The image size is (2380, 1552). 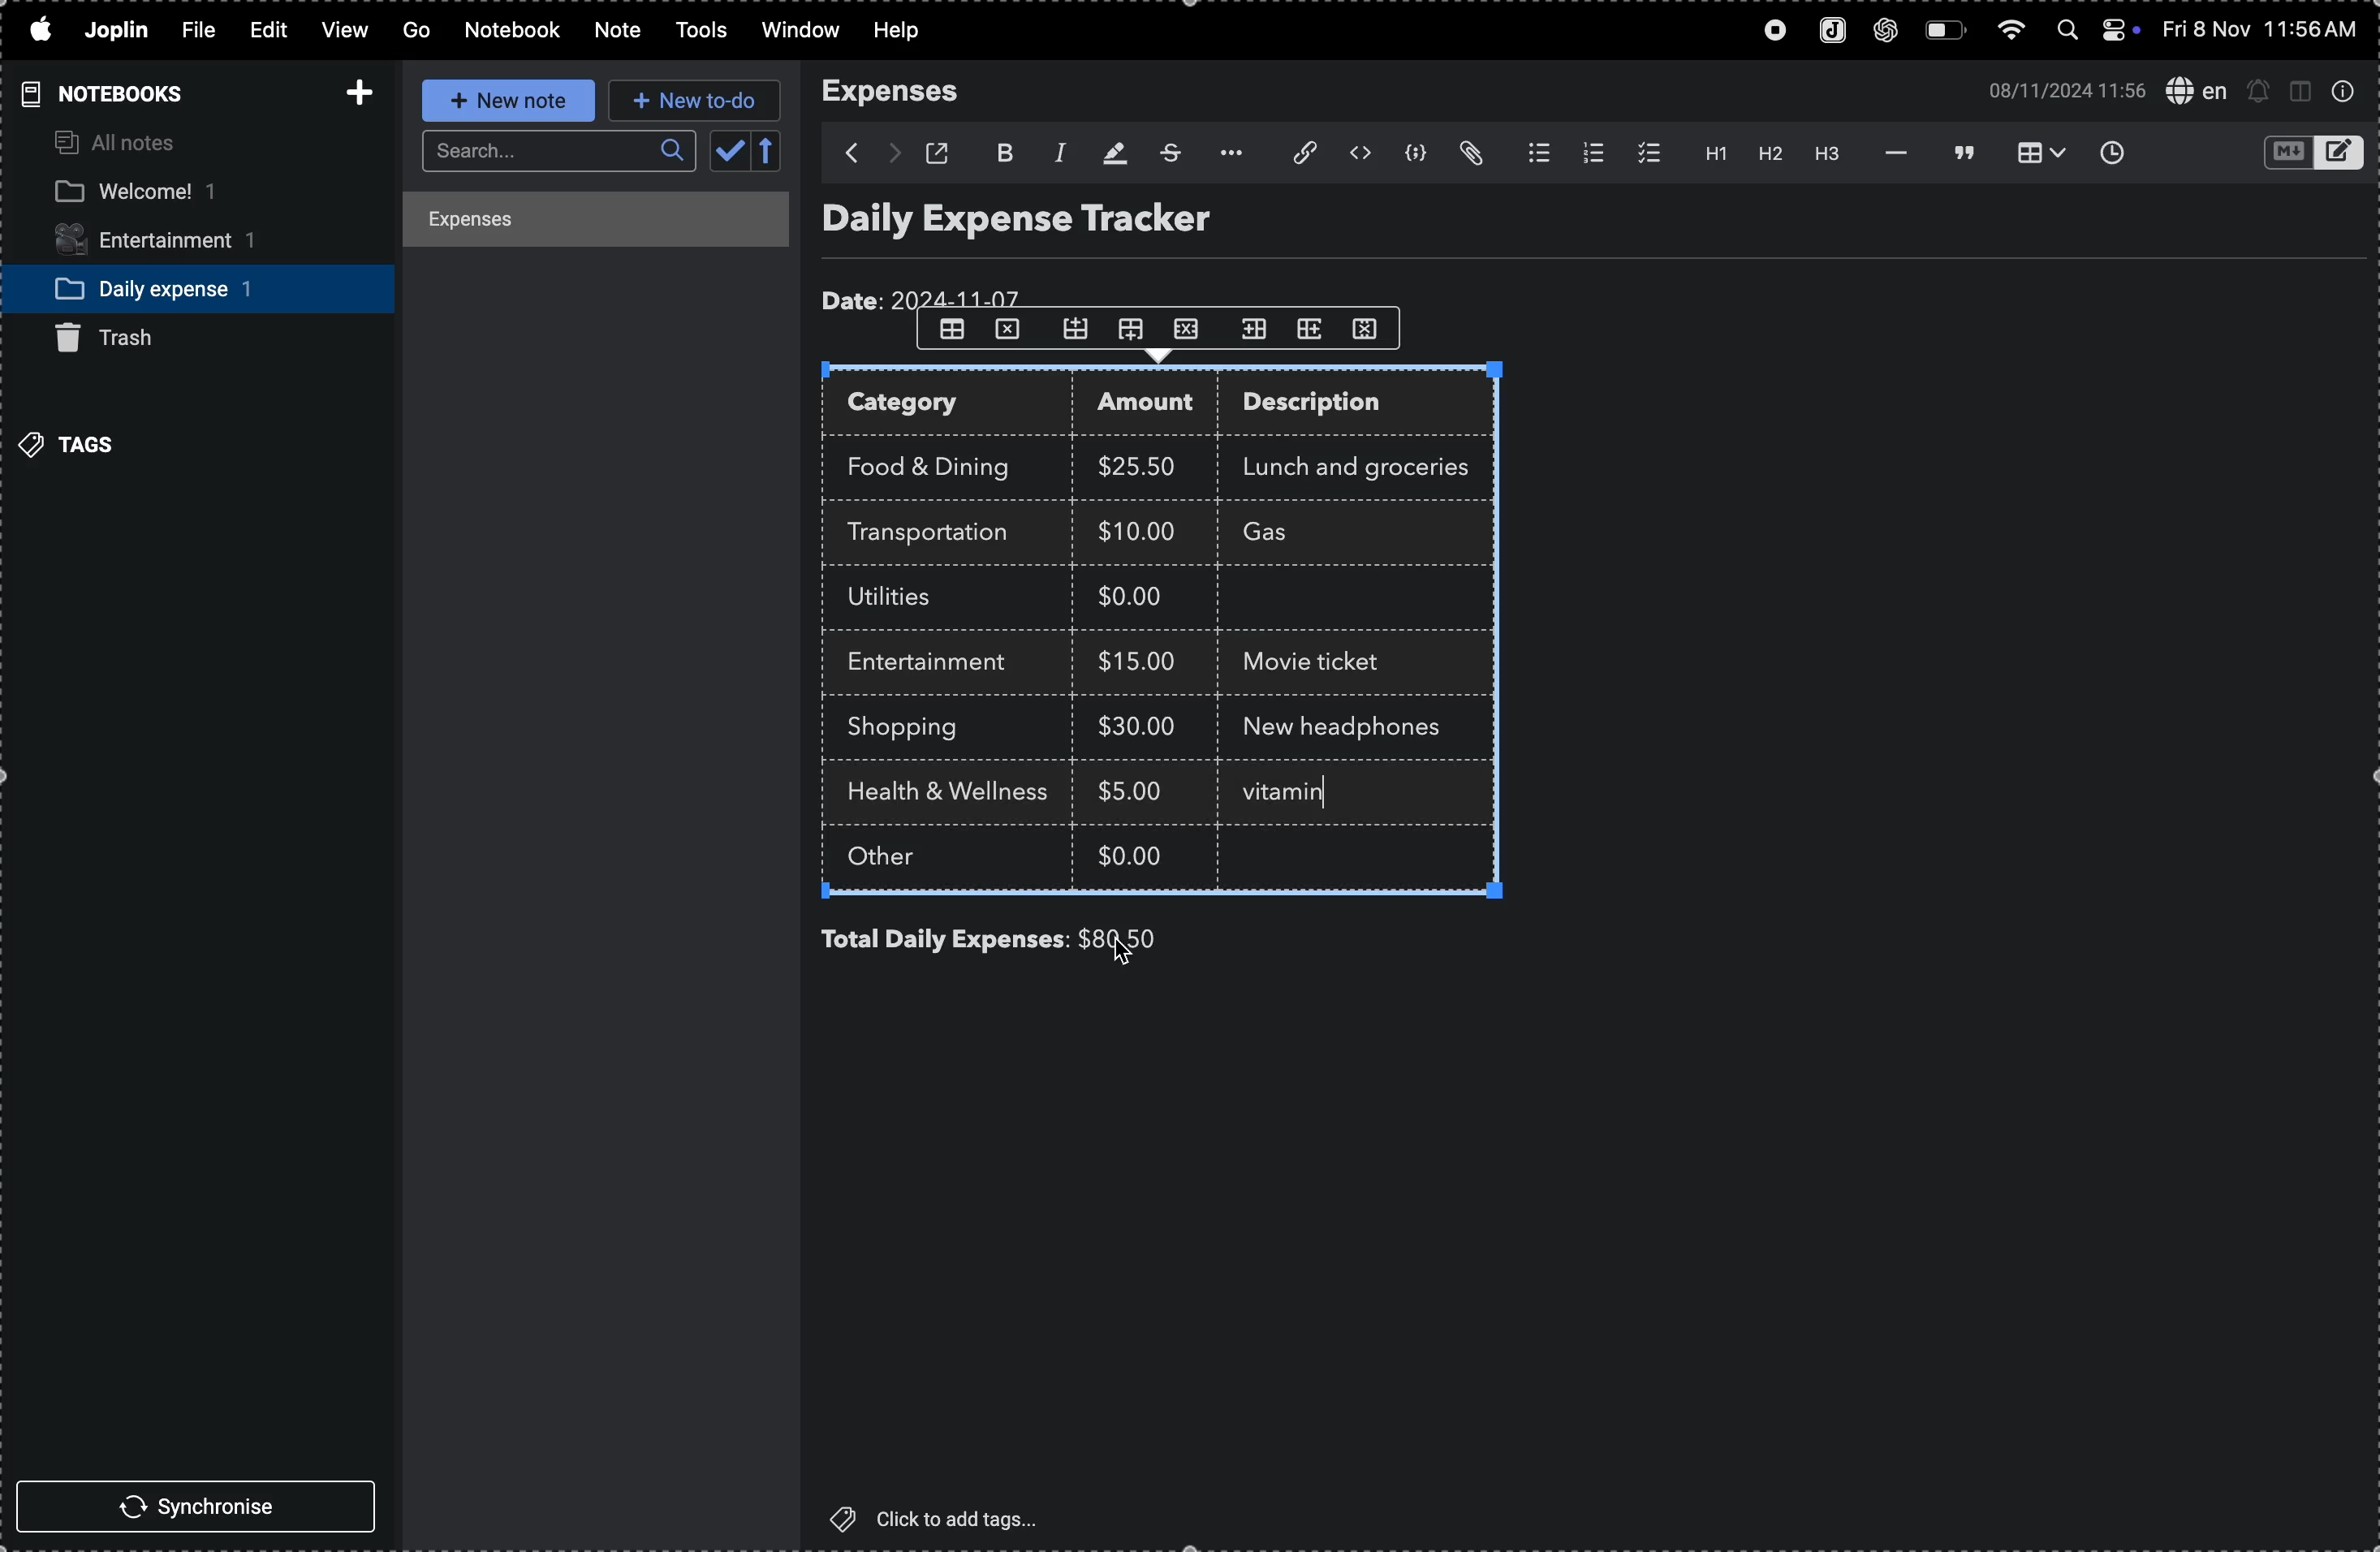 What do you see at coordinates (1958, 152) in the screenshot?
I see `blockquote` at bounding box center [1958, 152].